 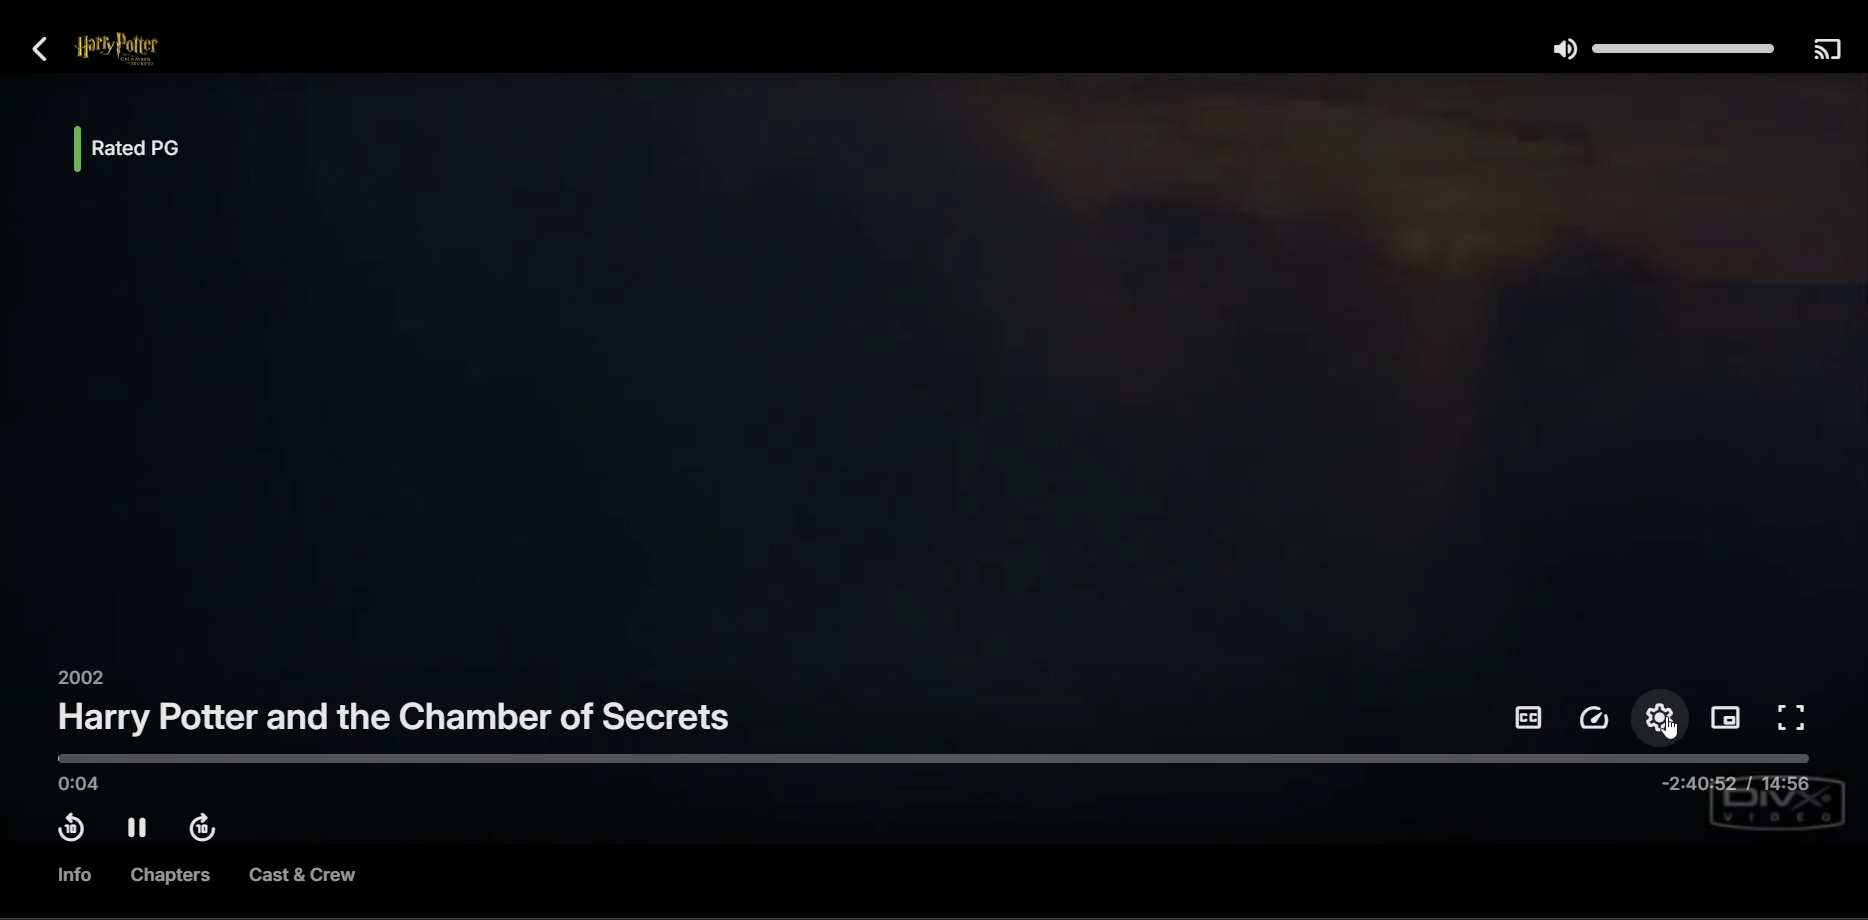 What do you see at coordinates (301, 878) in the screenshot?
I see `Cast and Crew` at bounding box center [301, 878].